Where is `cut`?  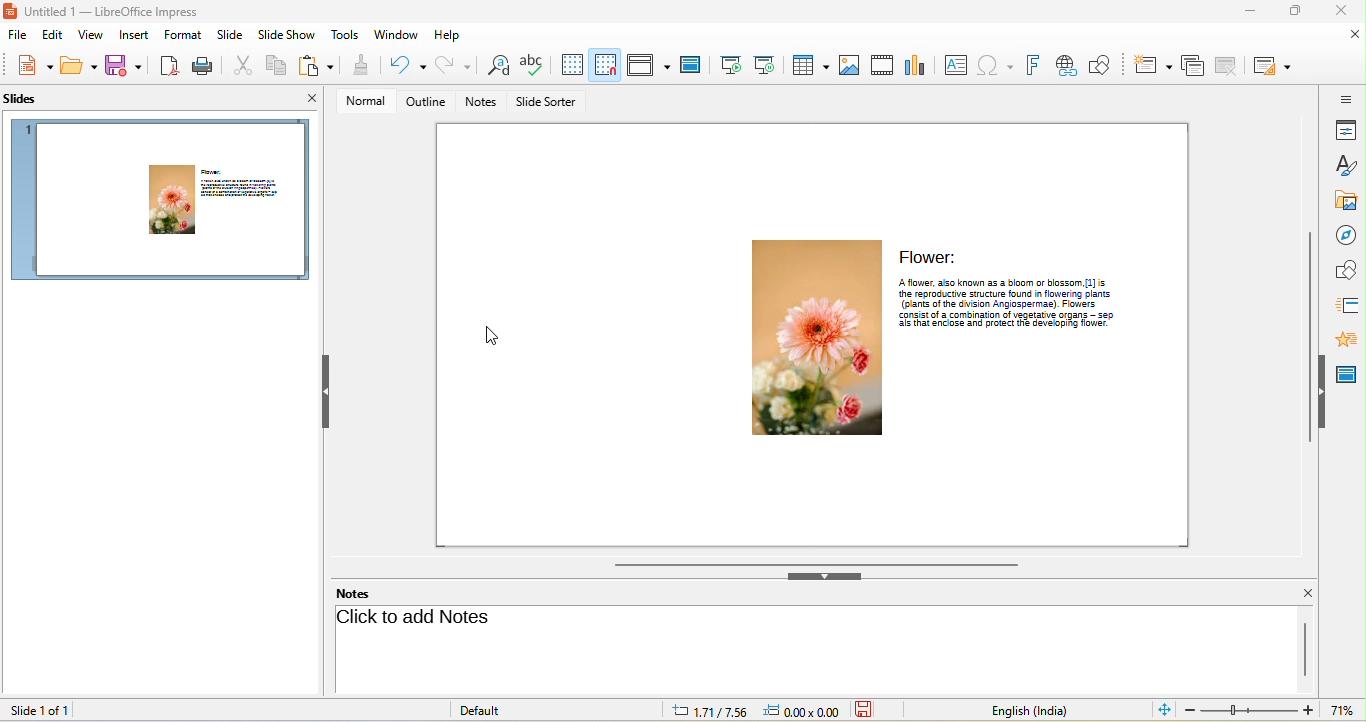
cut is located at coordinates (236, 65).